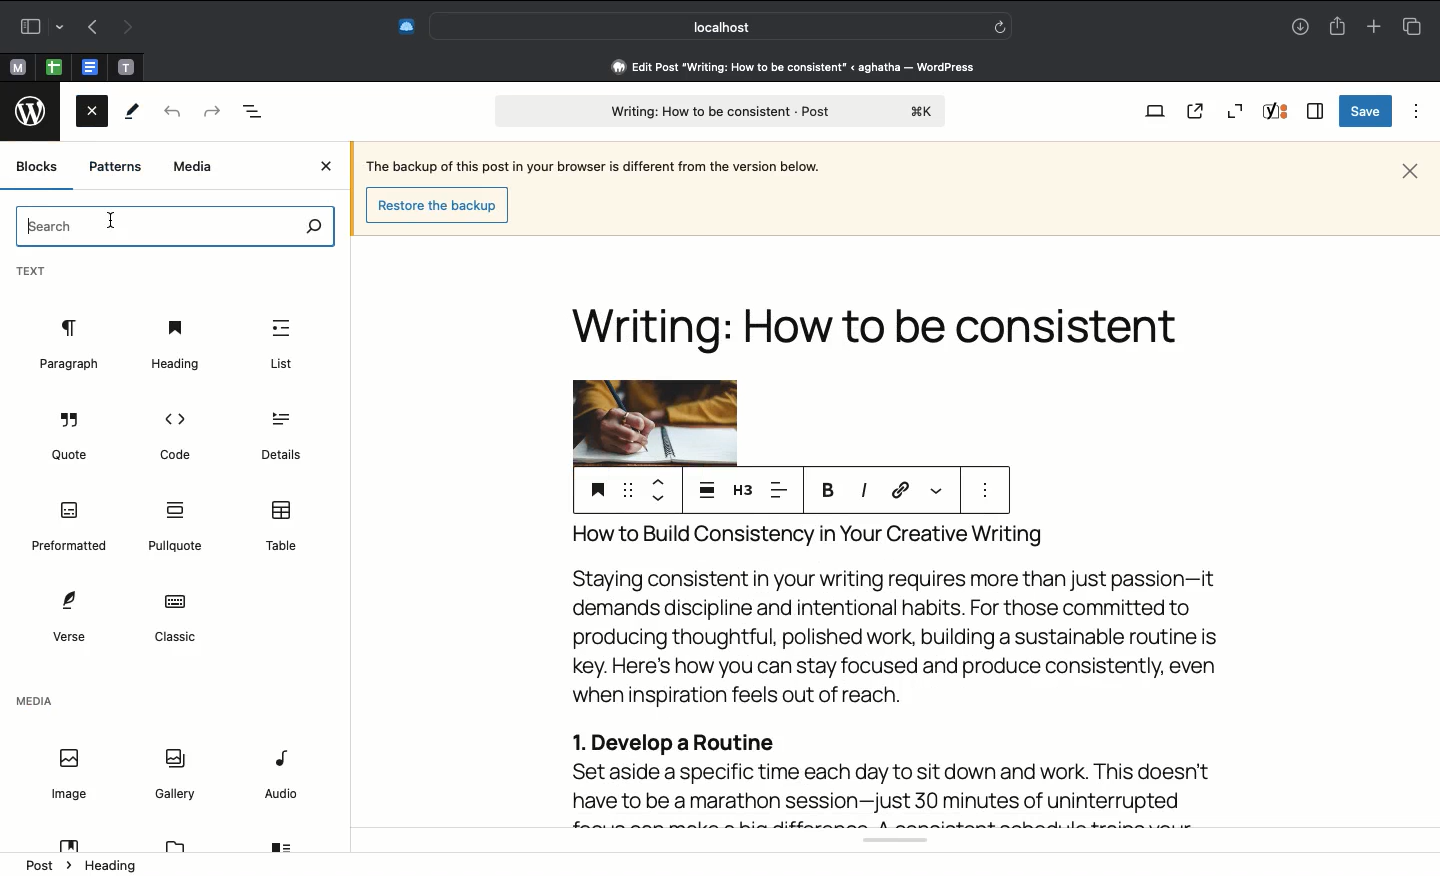  Describe the element at coordinates (175, 772) in the screenshot. I see `Gallery` at that location.